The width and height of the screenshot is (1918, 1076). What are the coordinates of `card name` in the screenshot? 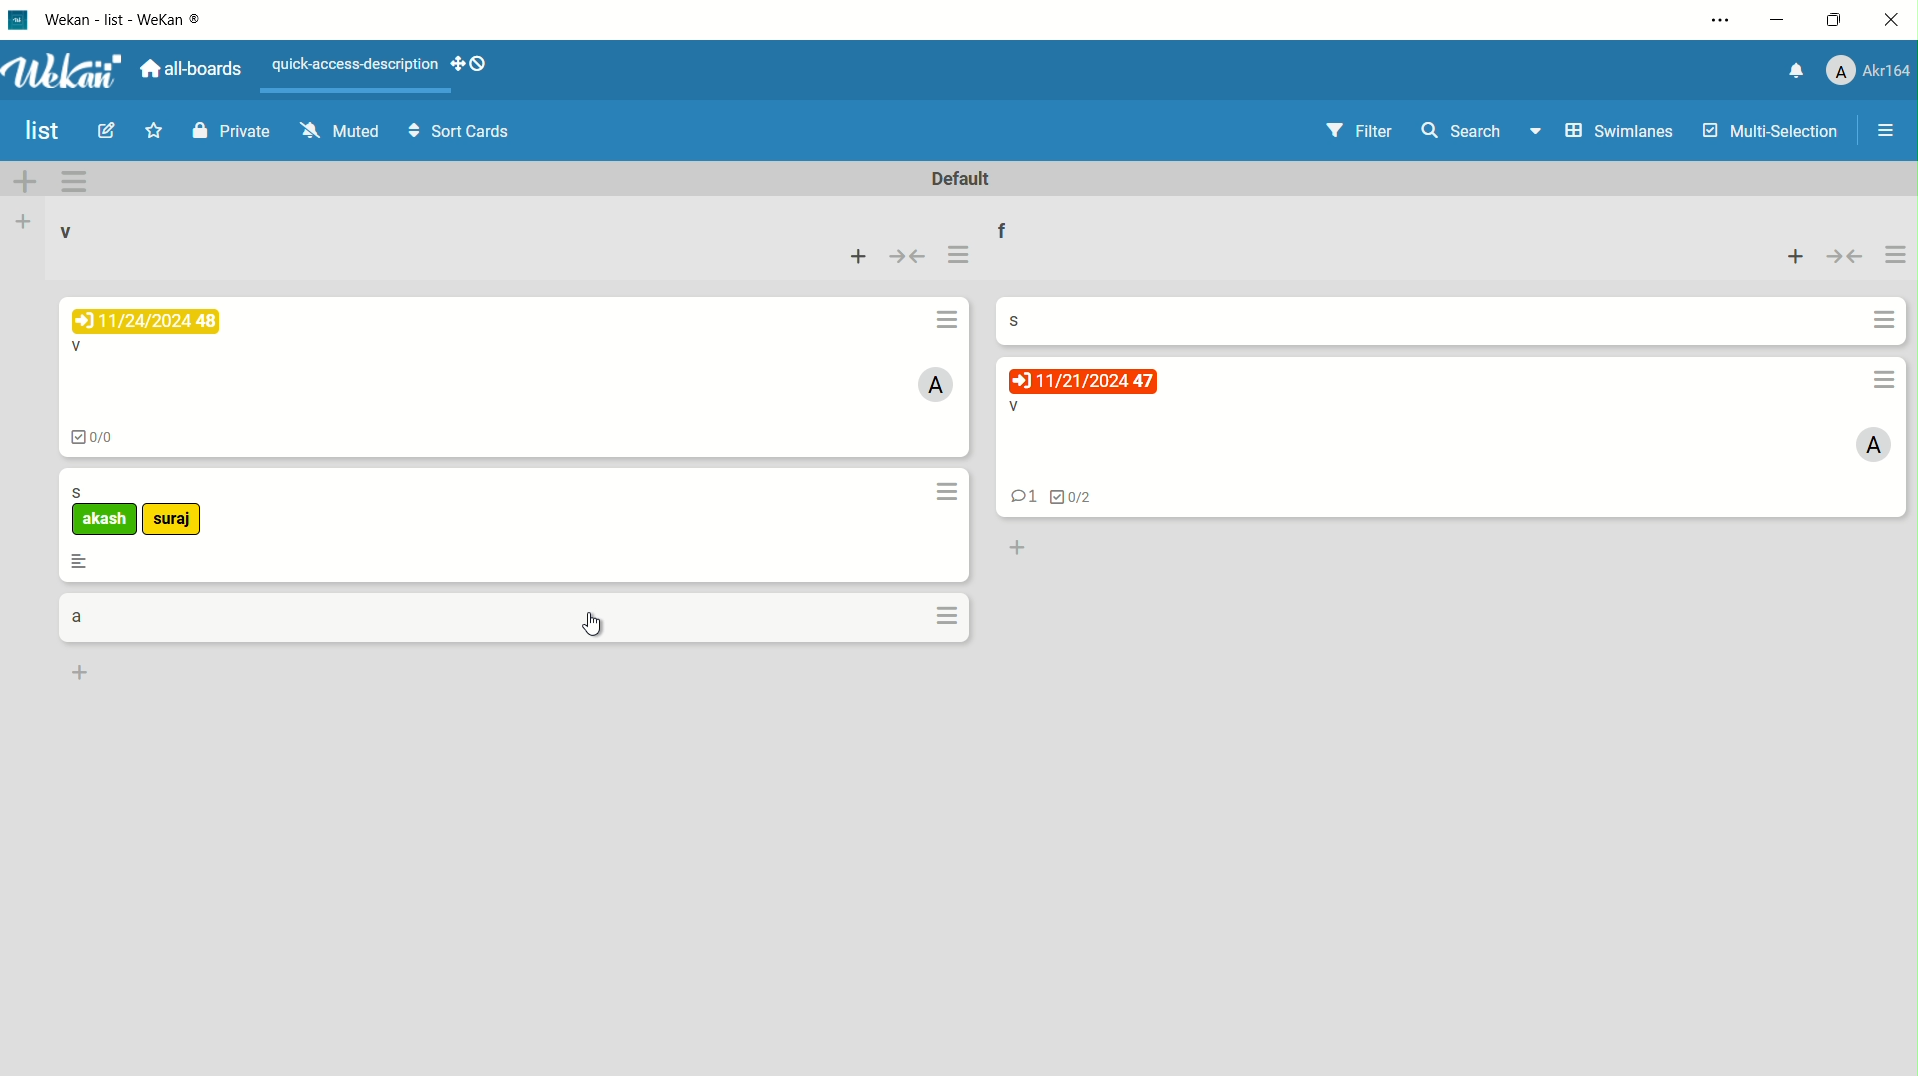 It's located at (1012, 407).